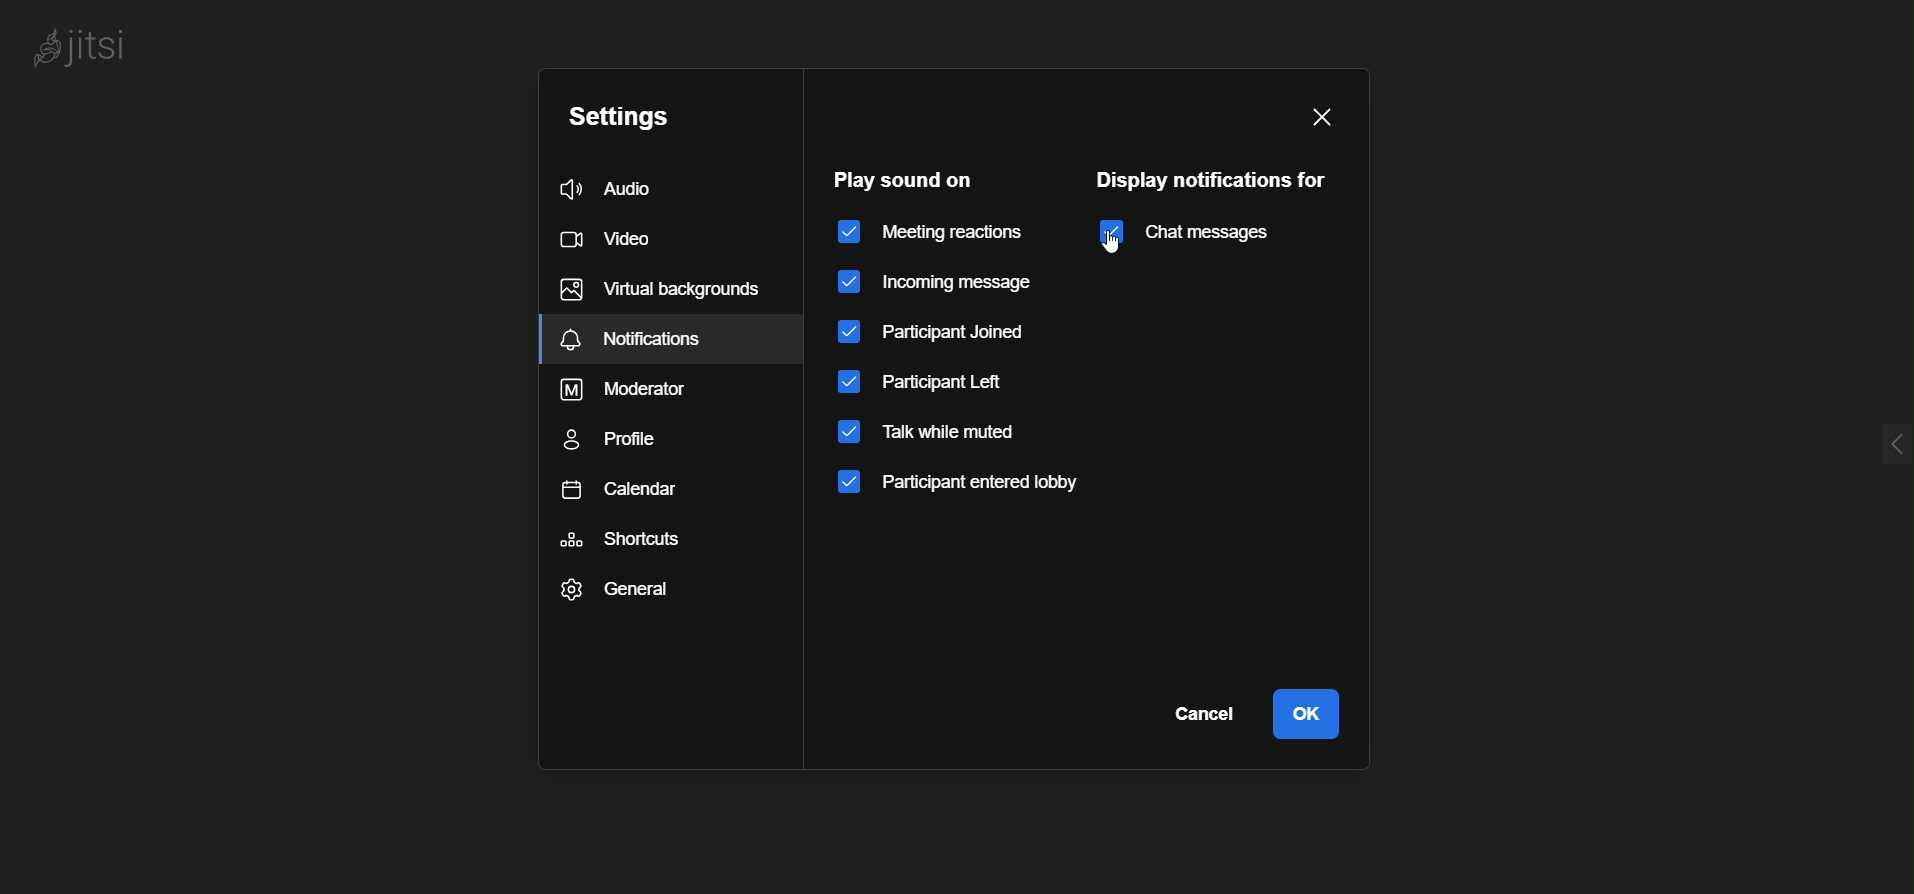  I want to click on enabled chat message, so click(1193, 235).